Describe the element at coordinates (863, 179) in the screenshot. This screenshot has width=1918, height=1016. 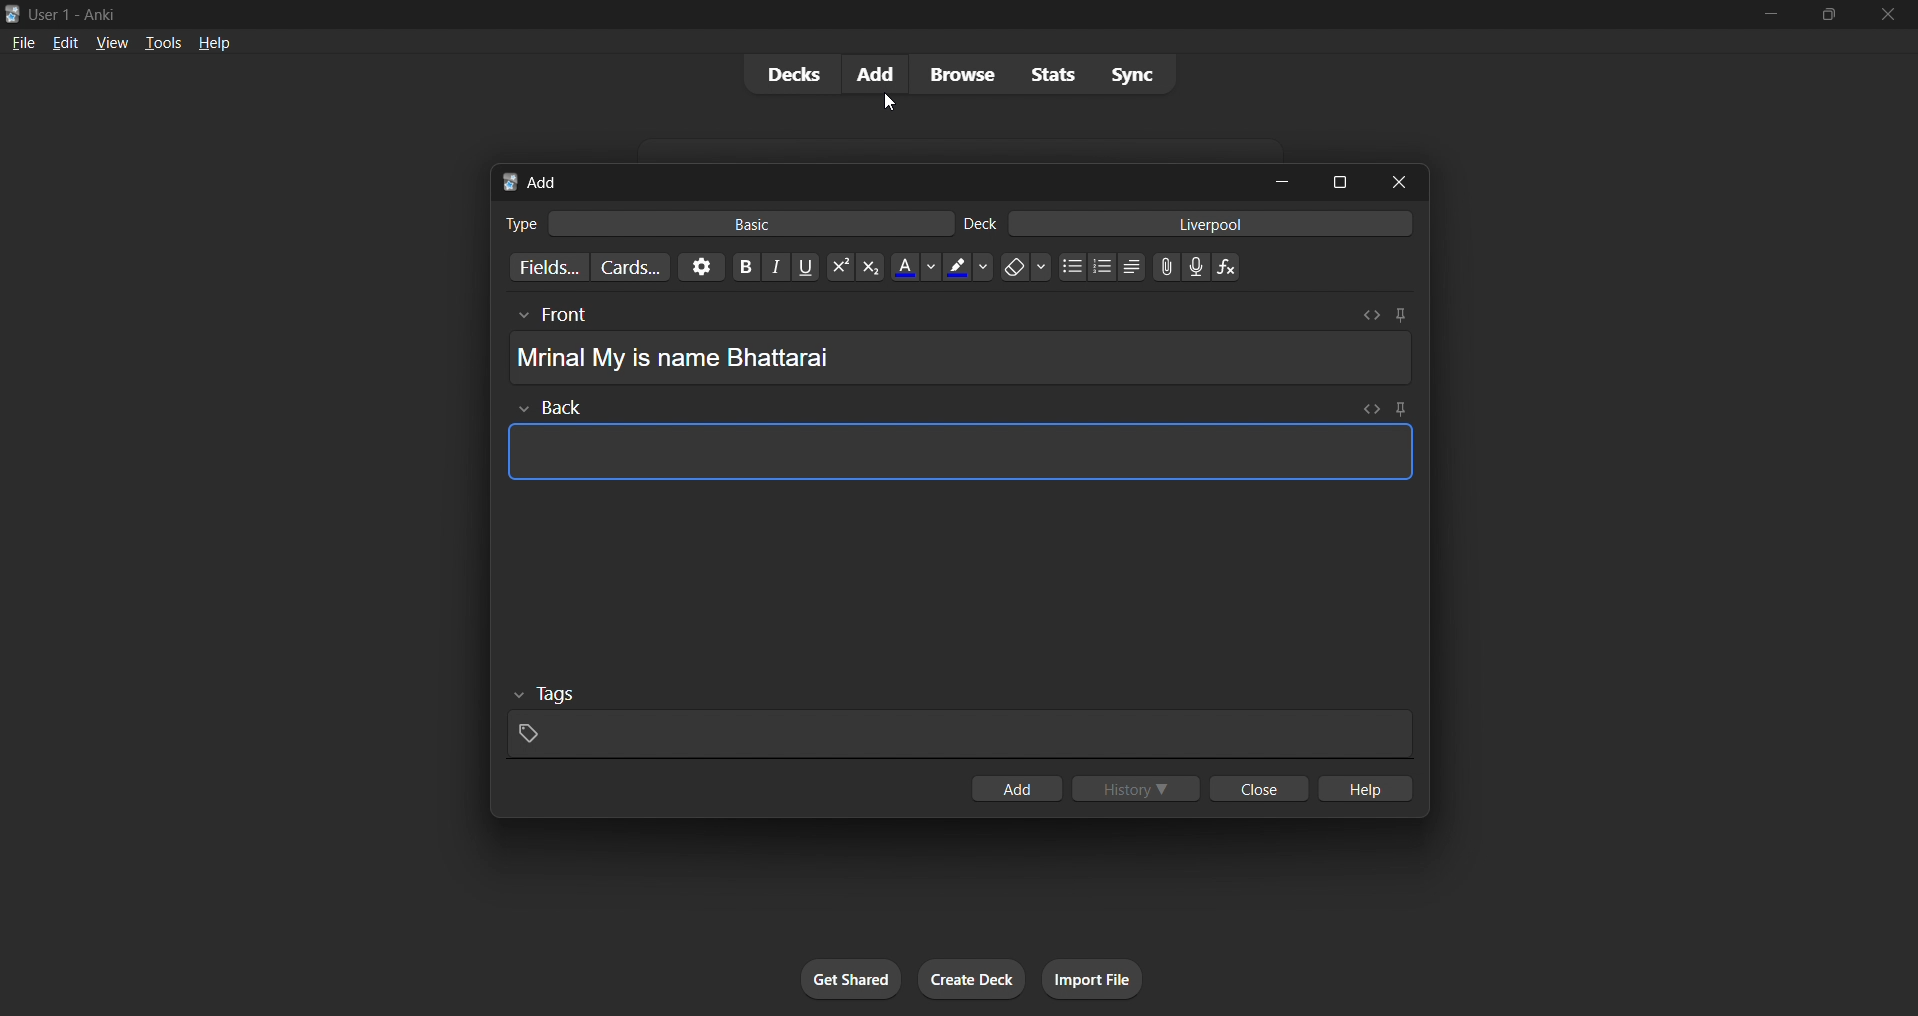
I see `add title bar` at that location.